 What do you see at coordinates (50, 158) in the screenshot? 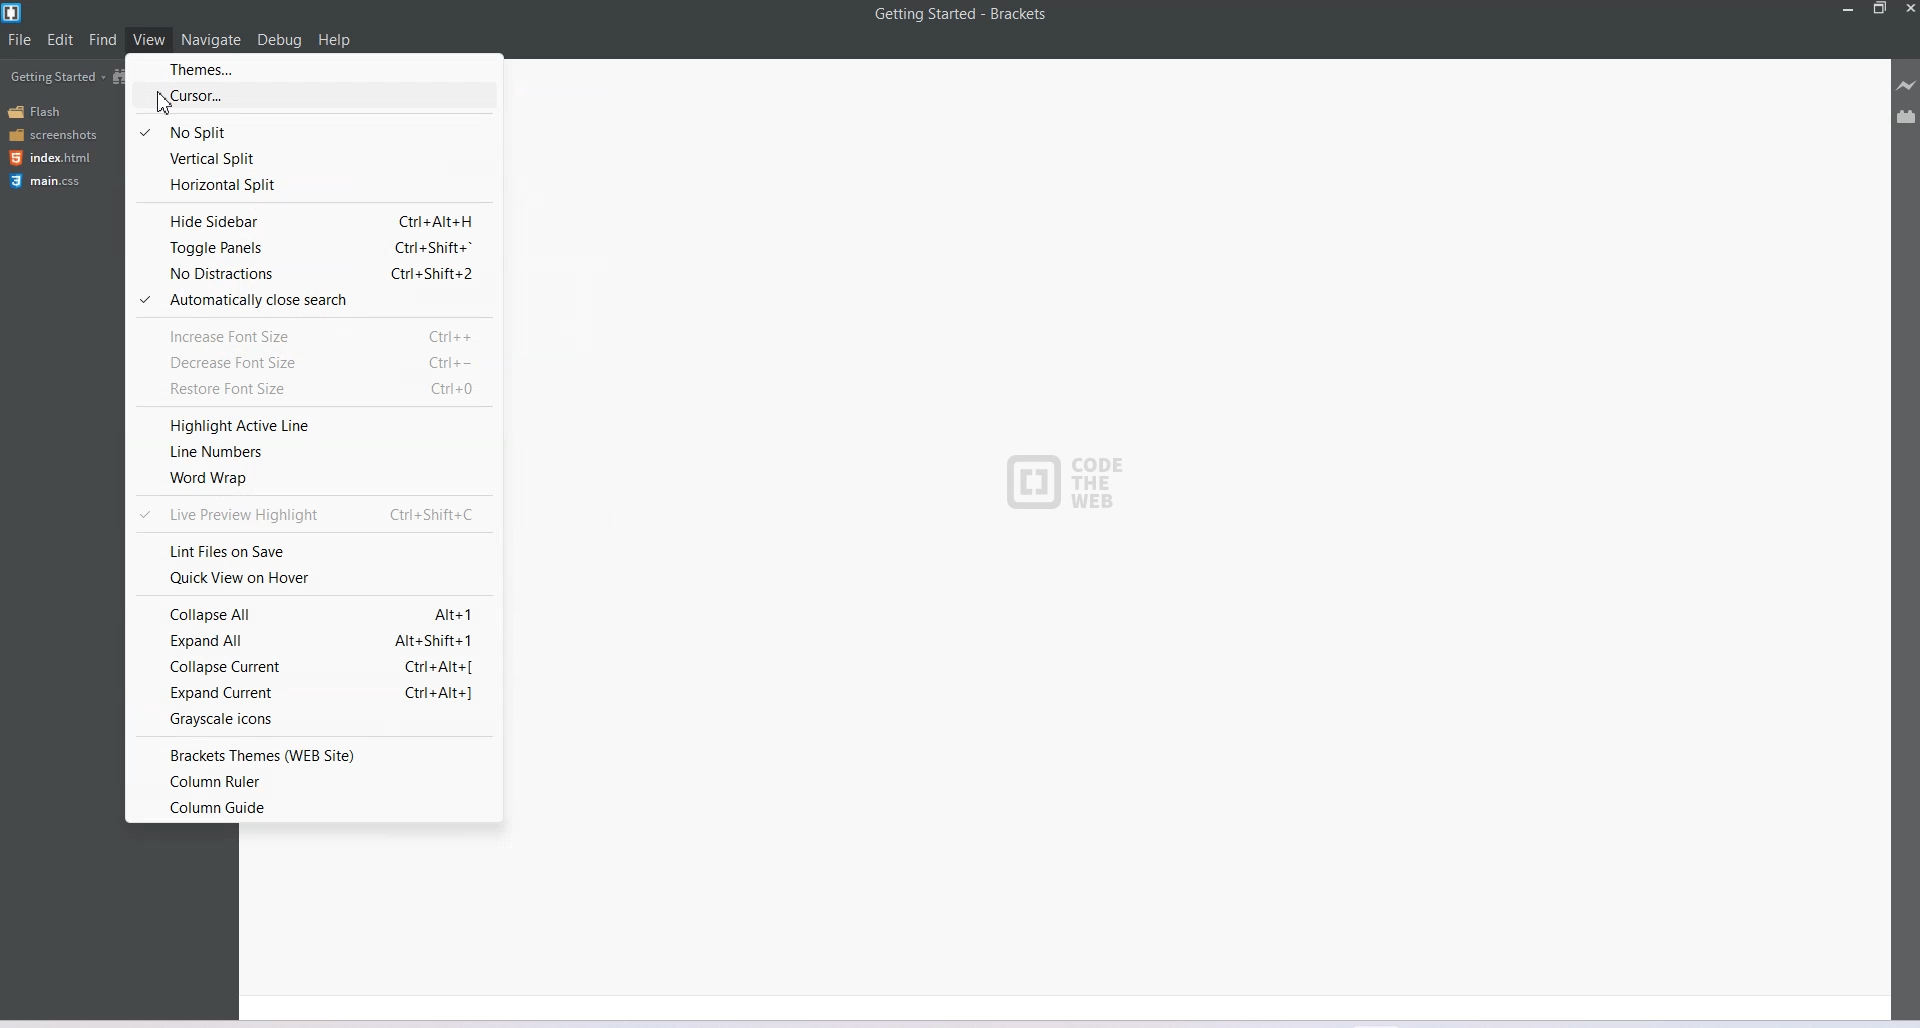
I see `index.html` at bounding box center [50, 158].